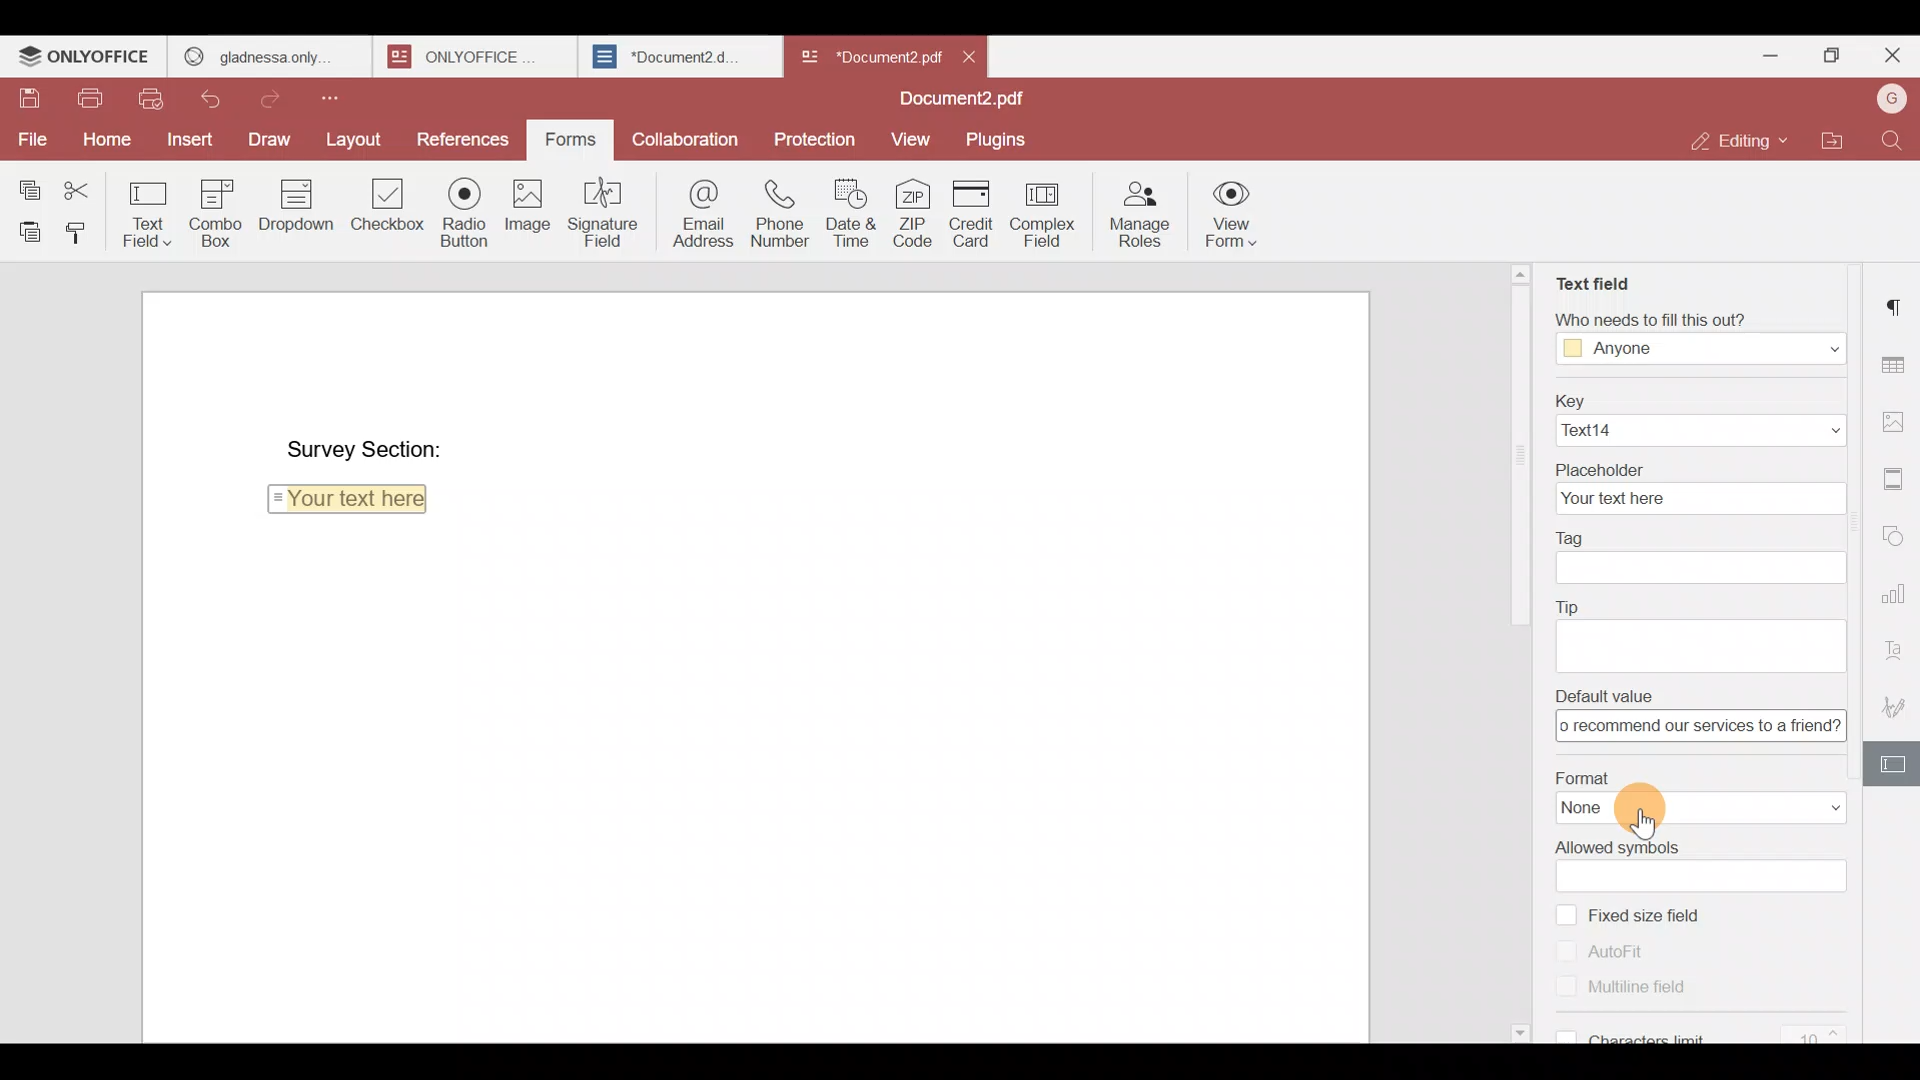 Image resolution: width=1920 pixels, height=1080 pixels. Describe the element at coordinates (1693, 397) in the screenshot. I see `Key` at that location.